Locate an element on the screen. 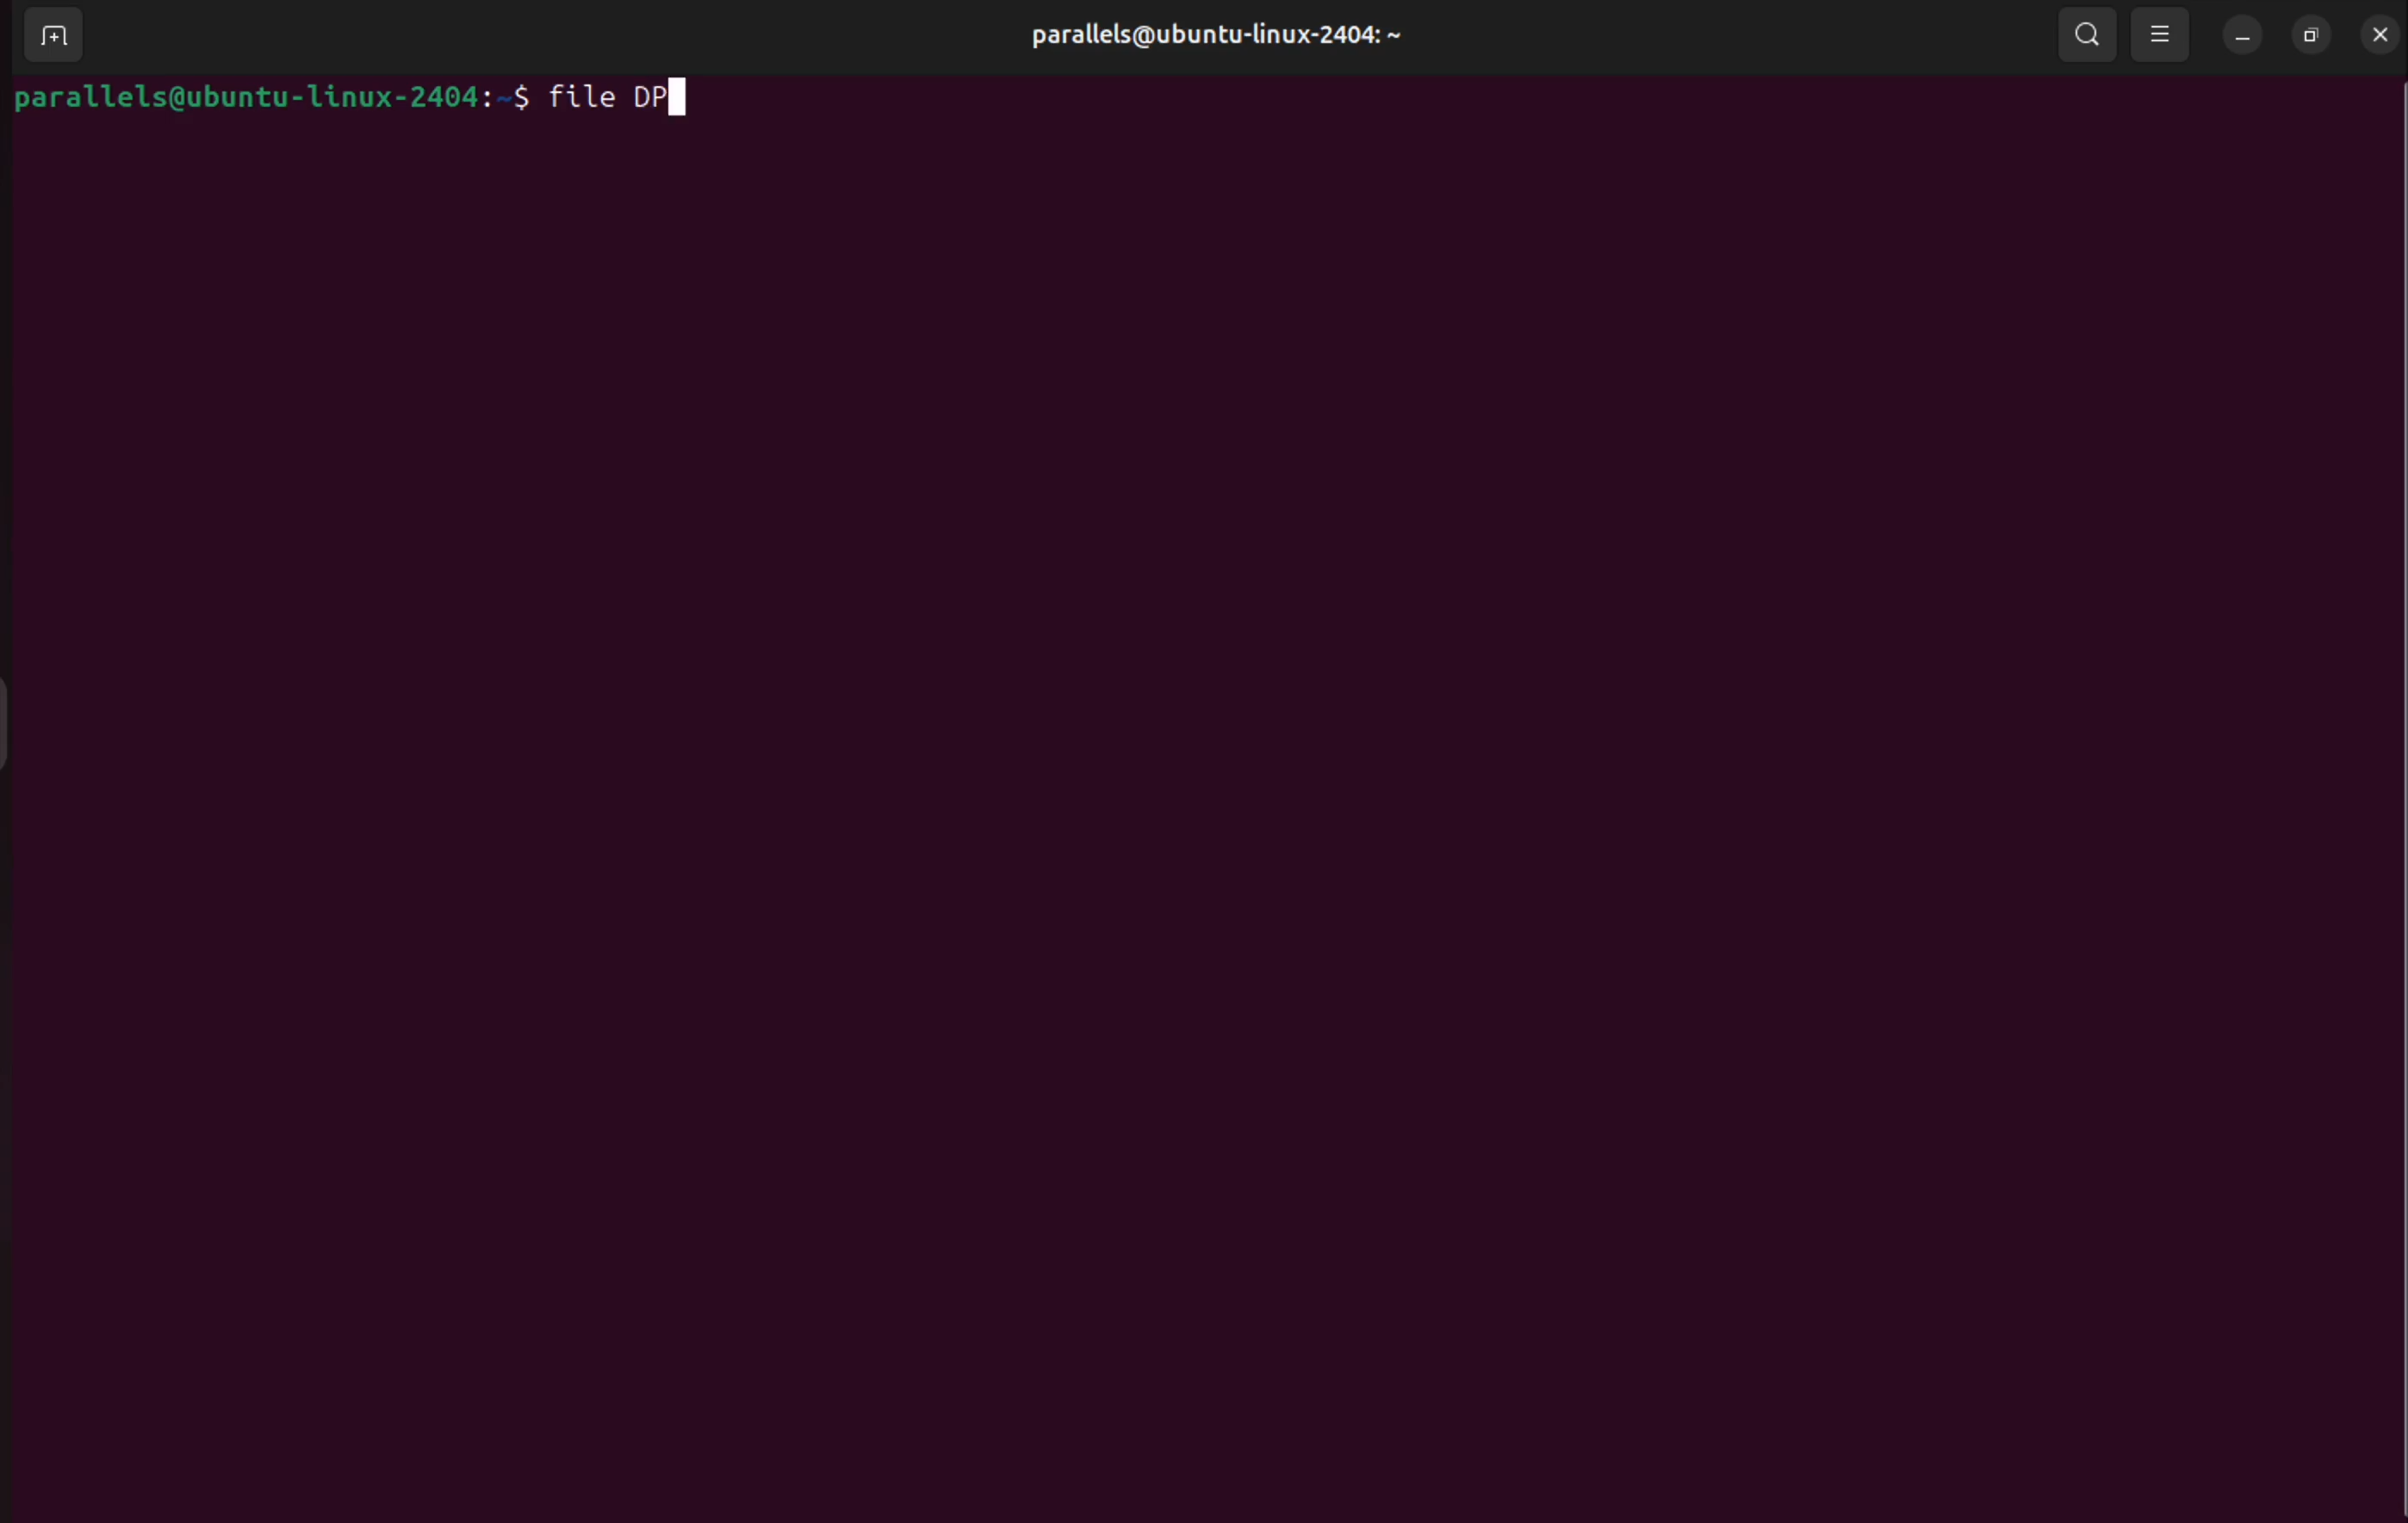  file filename is located at coordinates (625, 102).